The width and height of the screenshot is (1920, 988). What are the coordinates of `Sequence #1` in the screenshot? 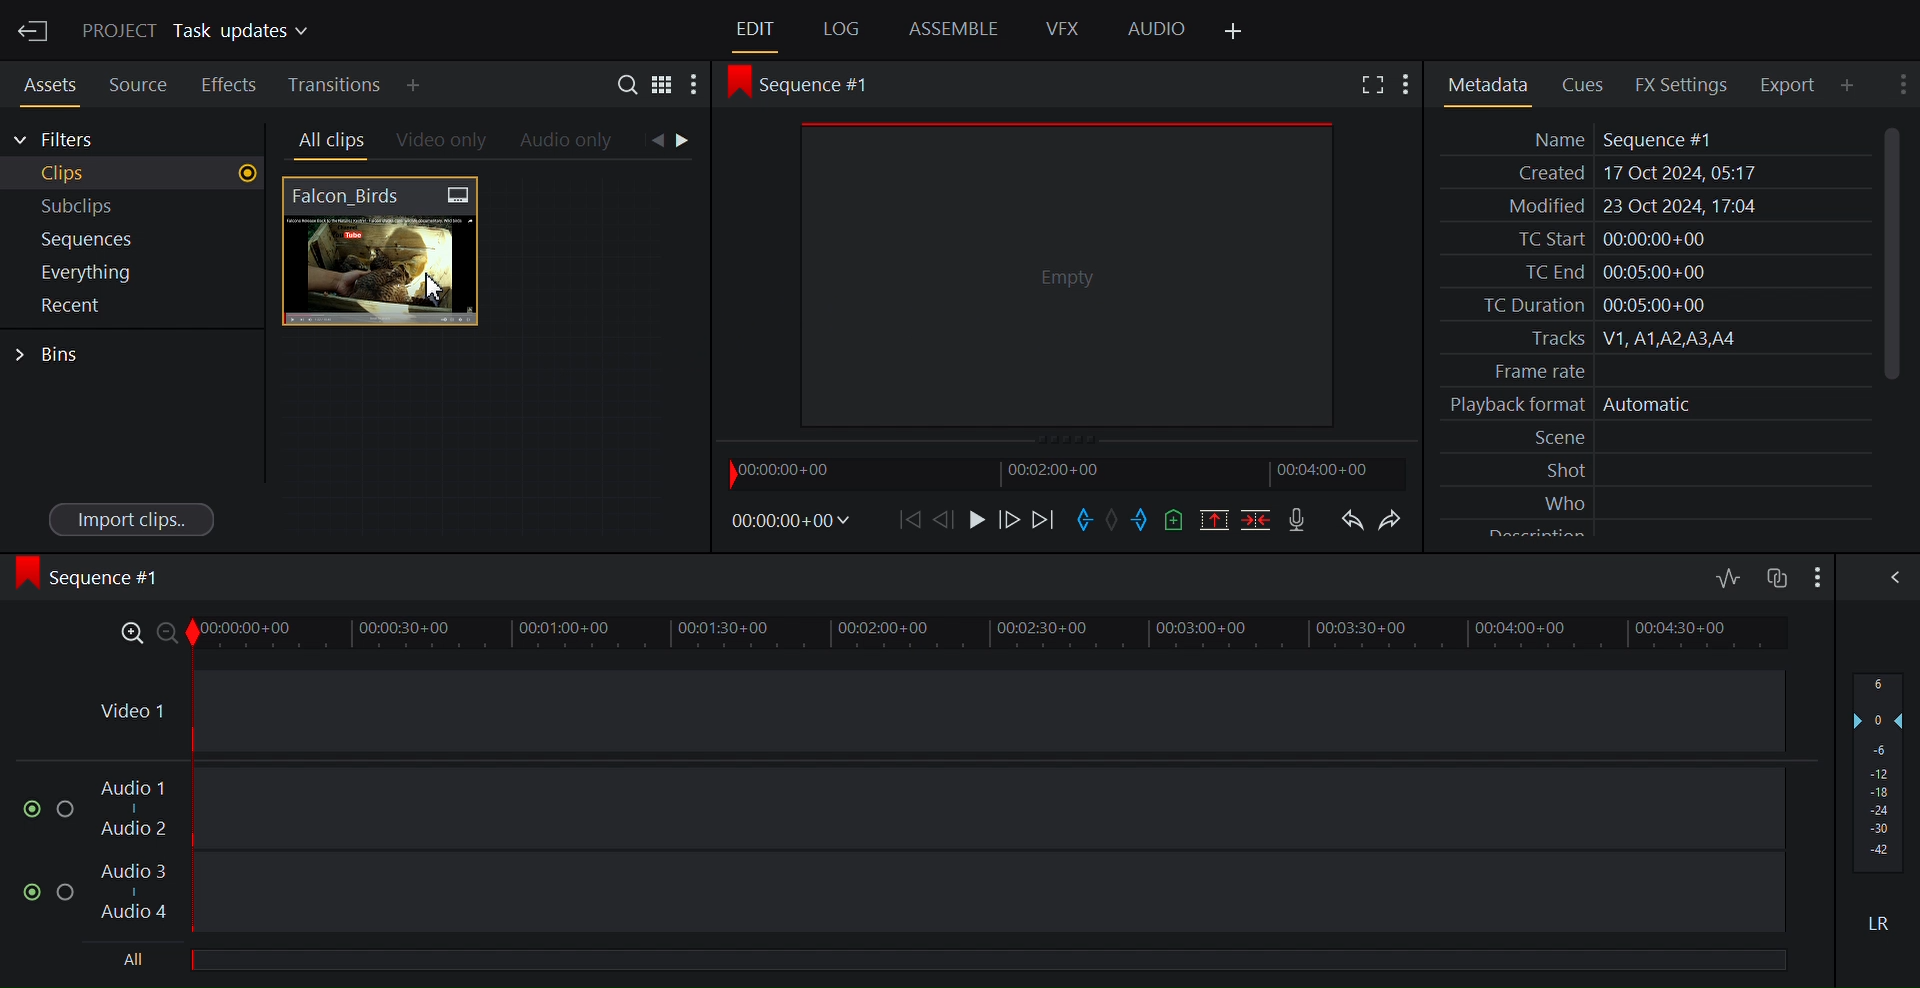 It's located at (94, 577).